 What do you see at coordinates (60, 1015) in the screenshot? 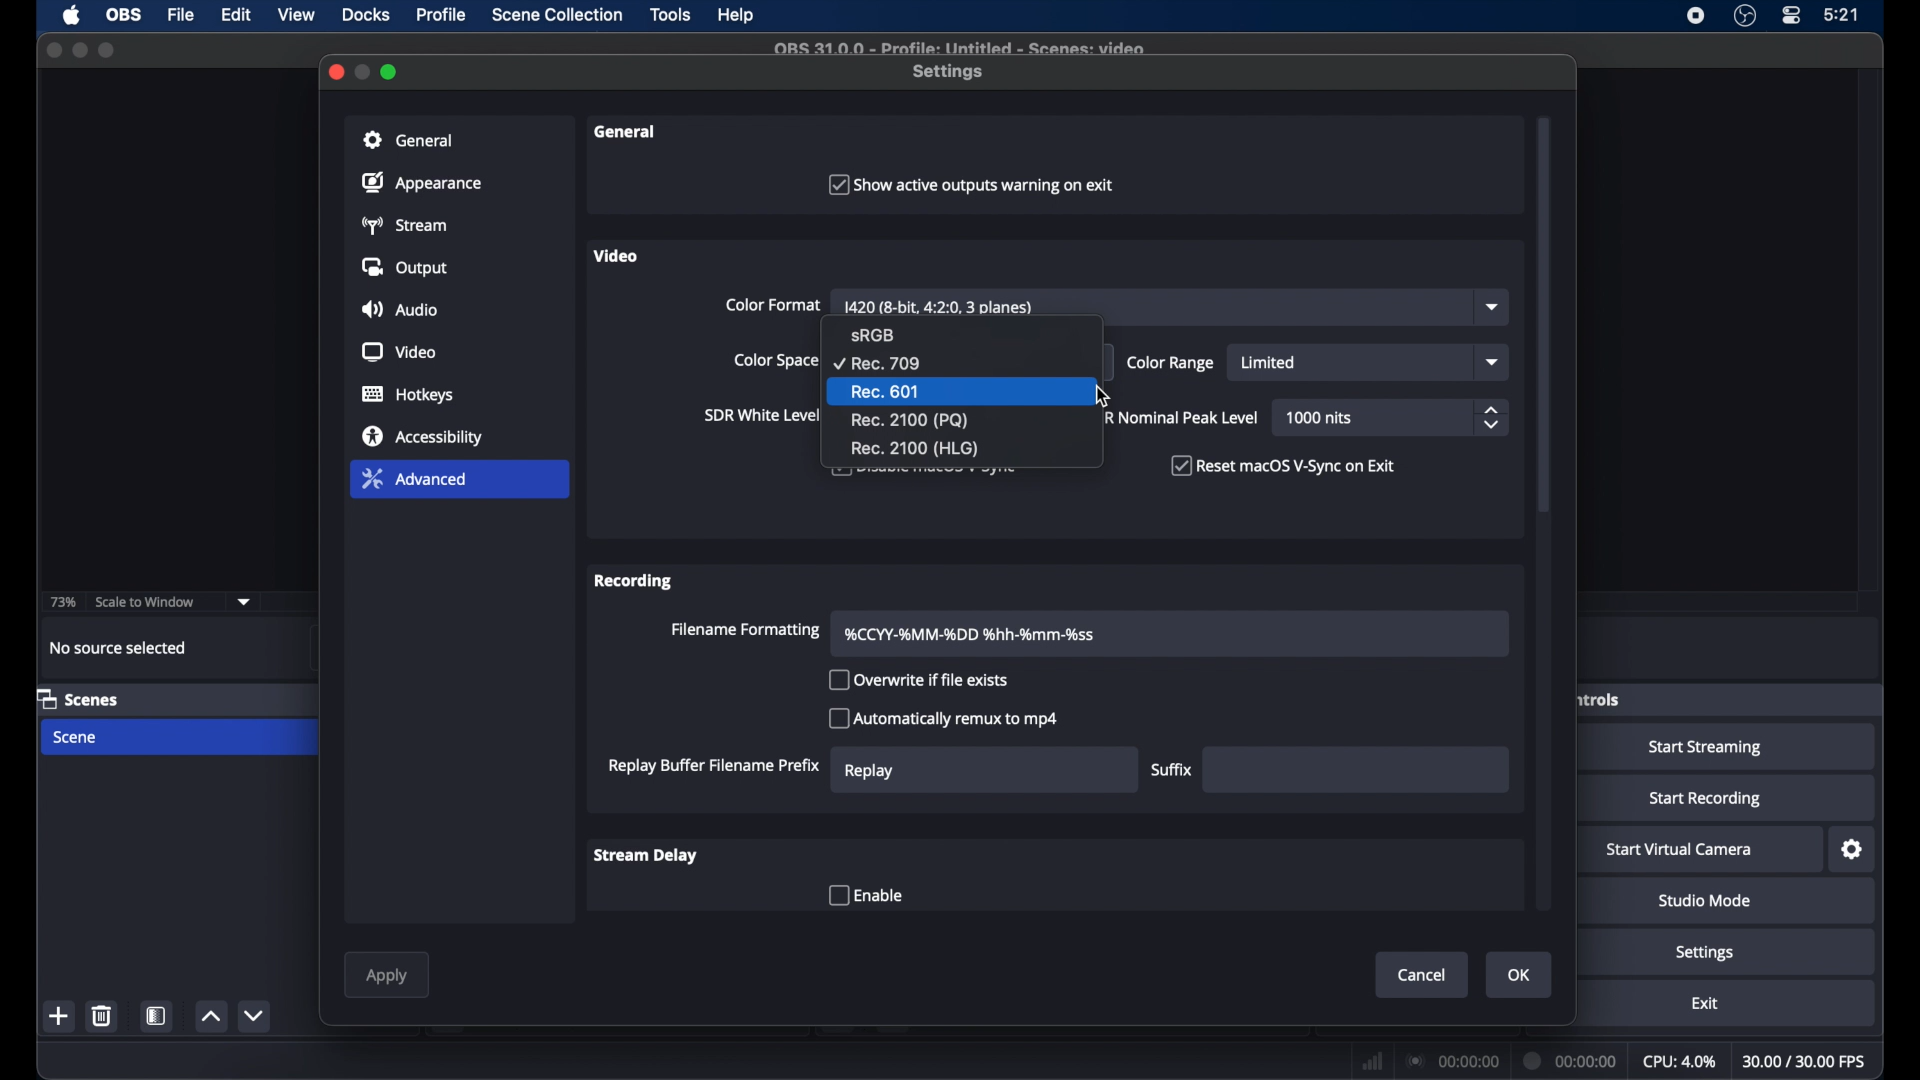
I see `add` at bounding box center [60, 1015].